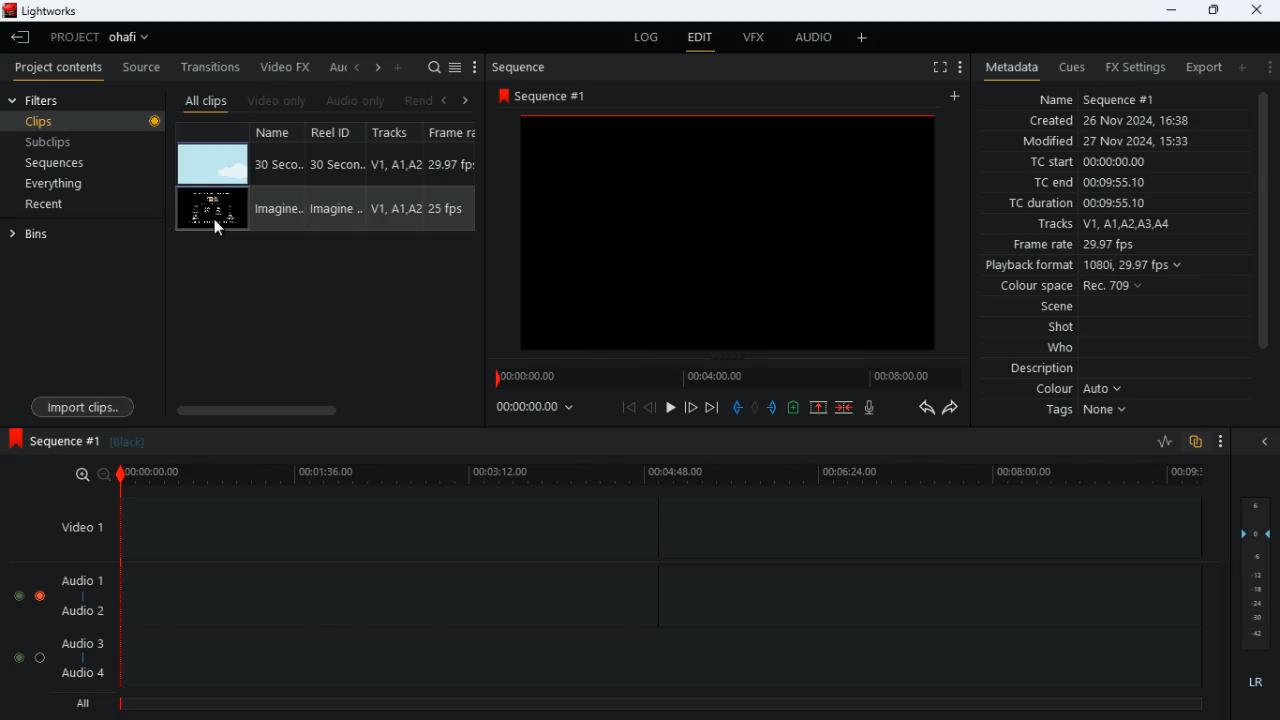 The image size is (1280, 720). I want to click on add, so click(957, 97).